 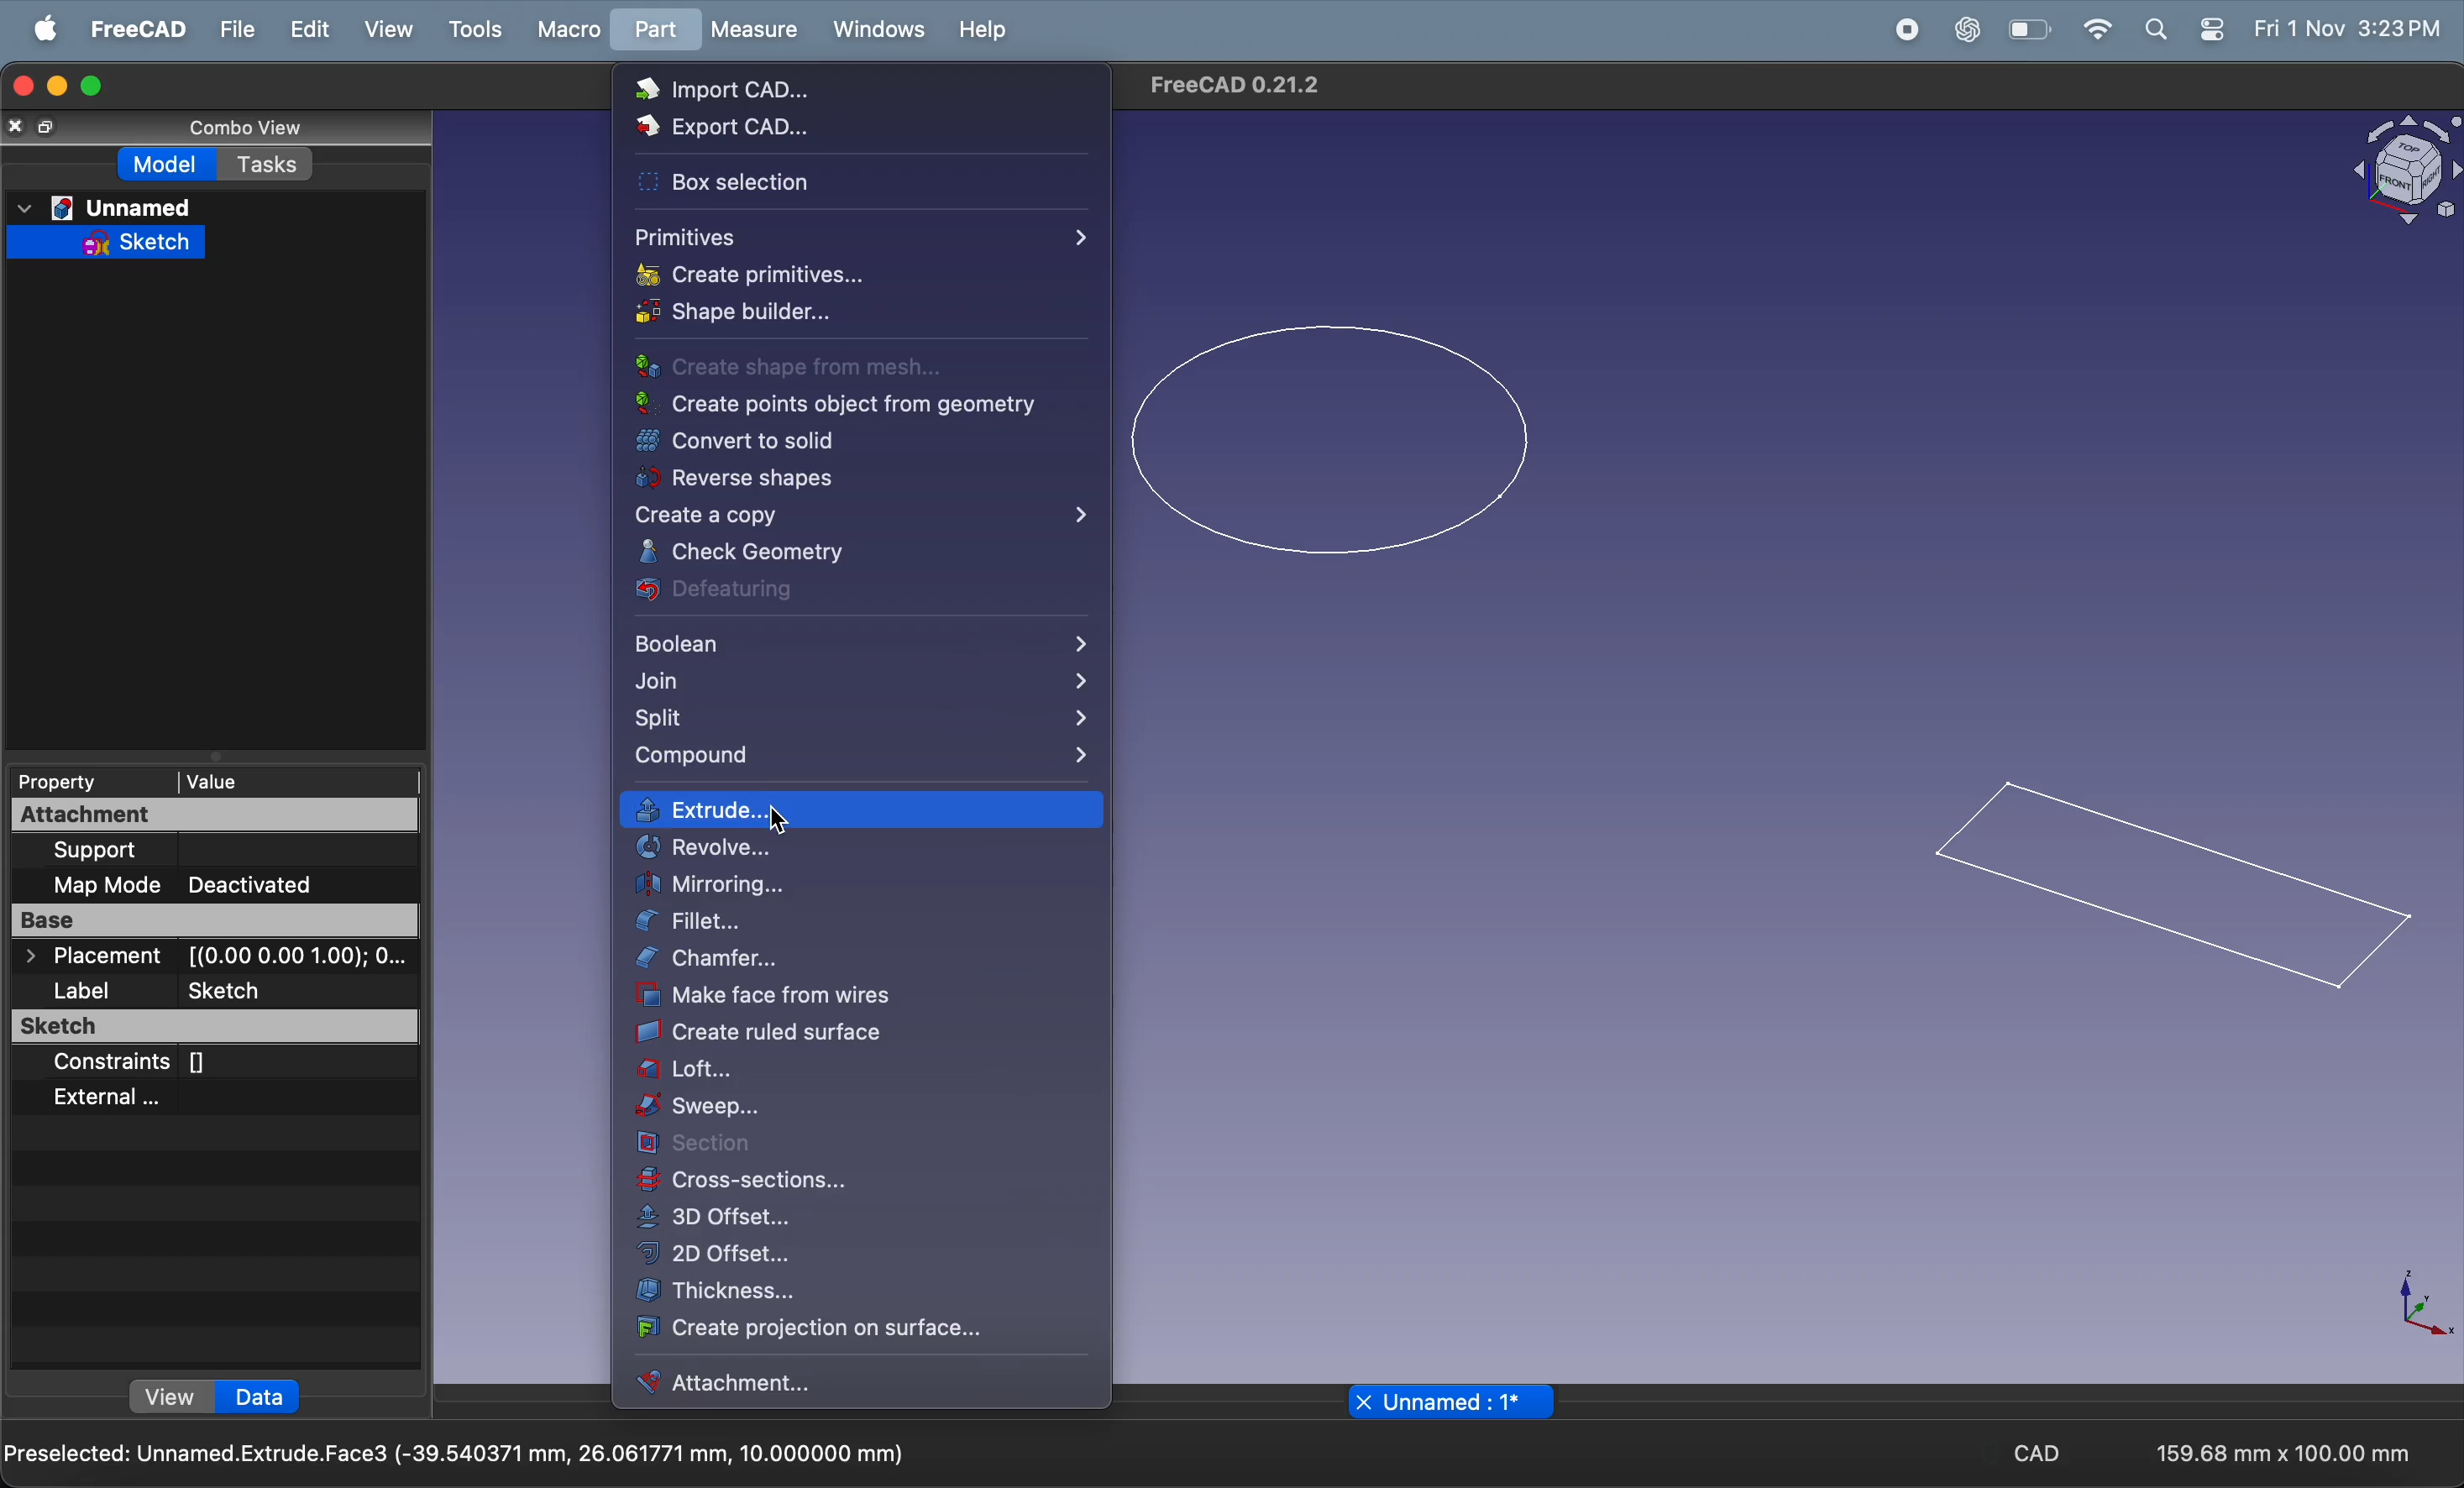 I want to click on settings, so click(x=2214, y=30).